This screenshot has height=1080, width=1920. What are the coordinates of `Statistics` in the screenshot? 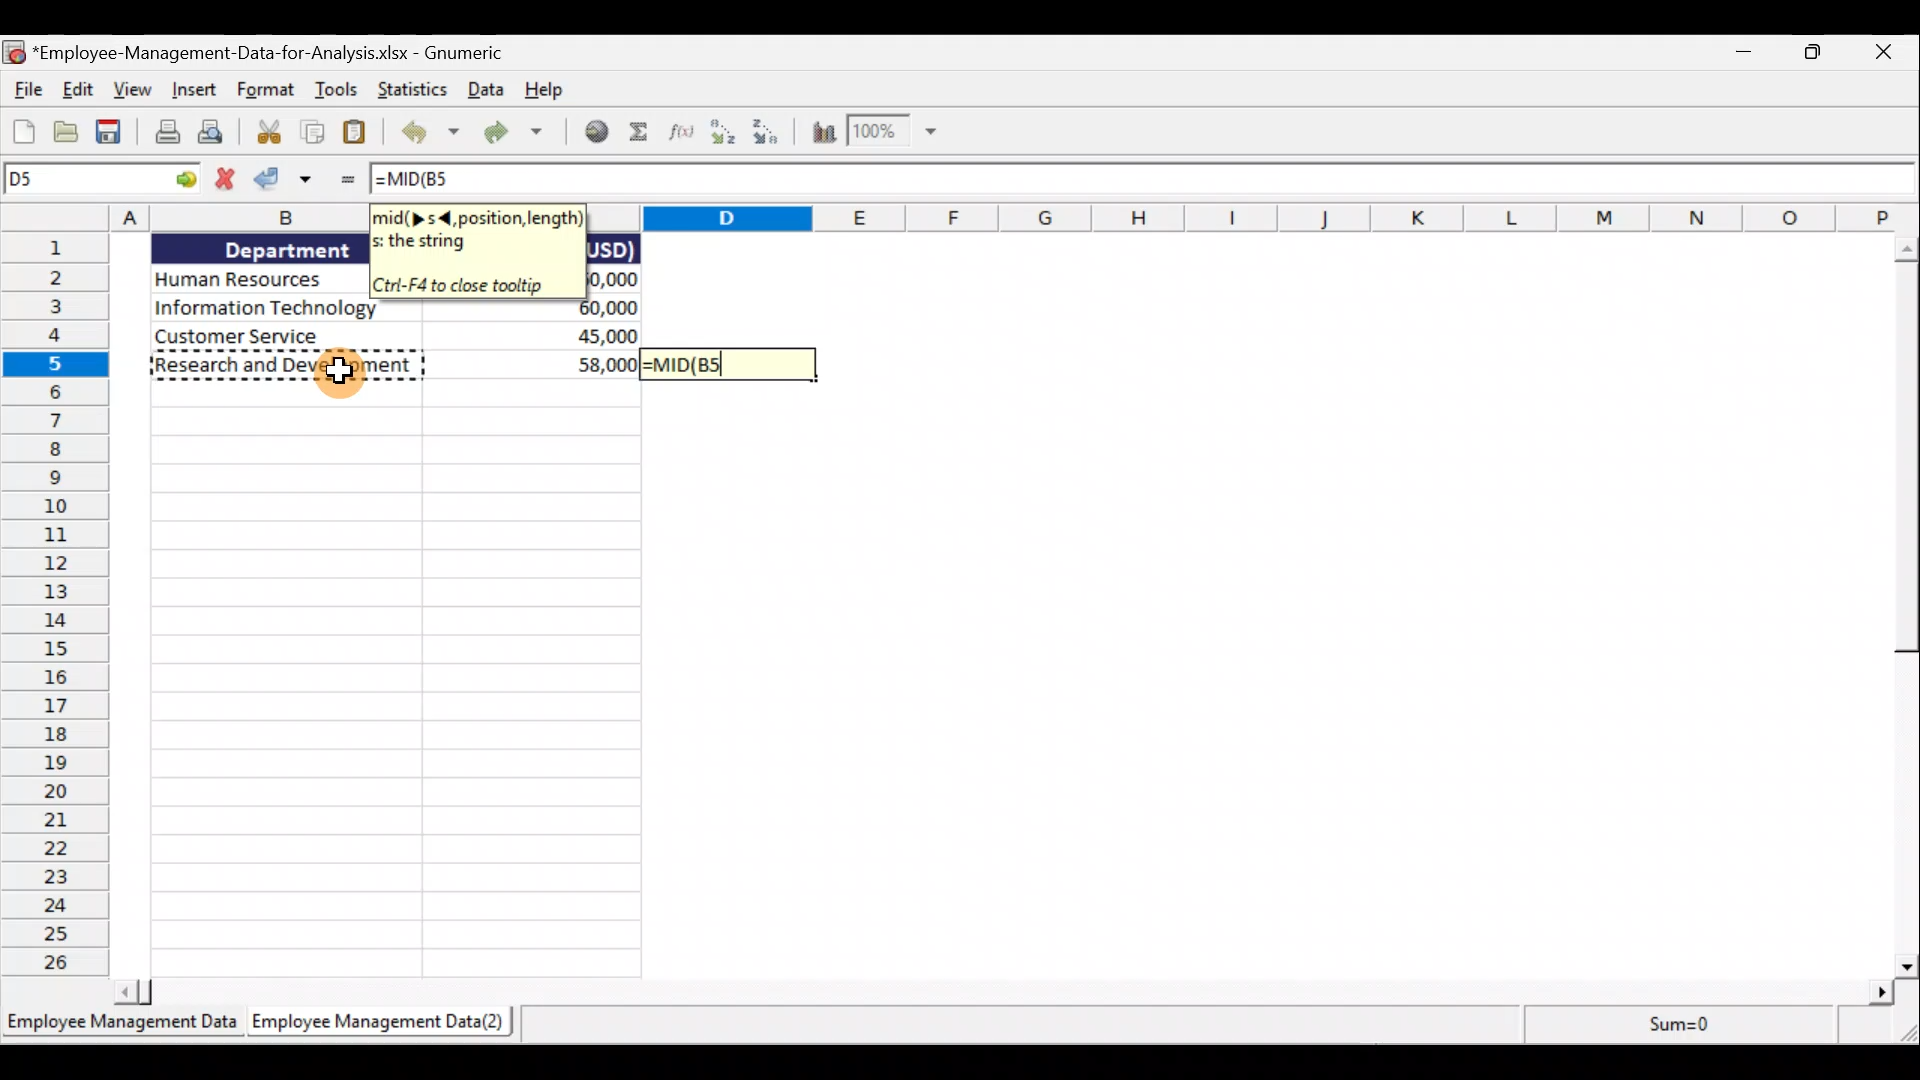 It's located at (415, 90).